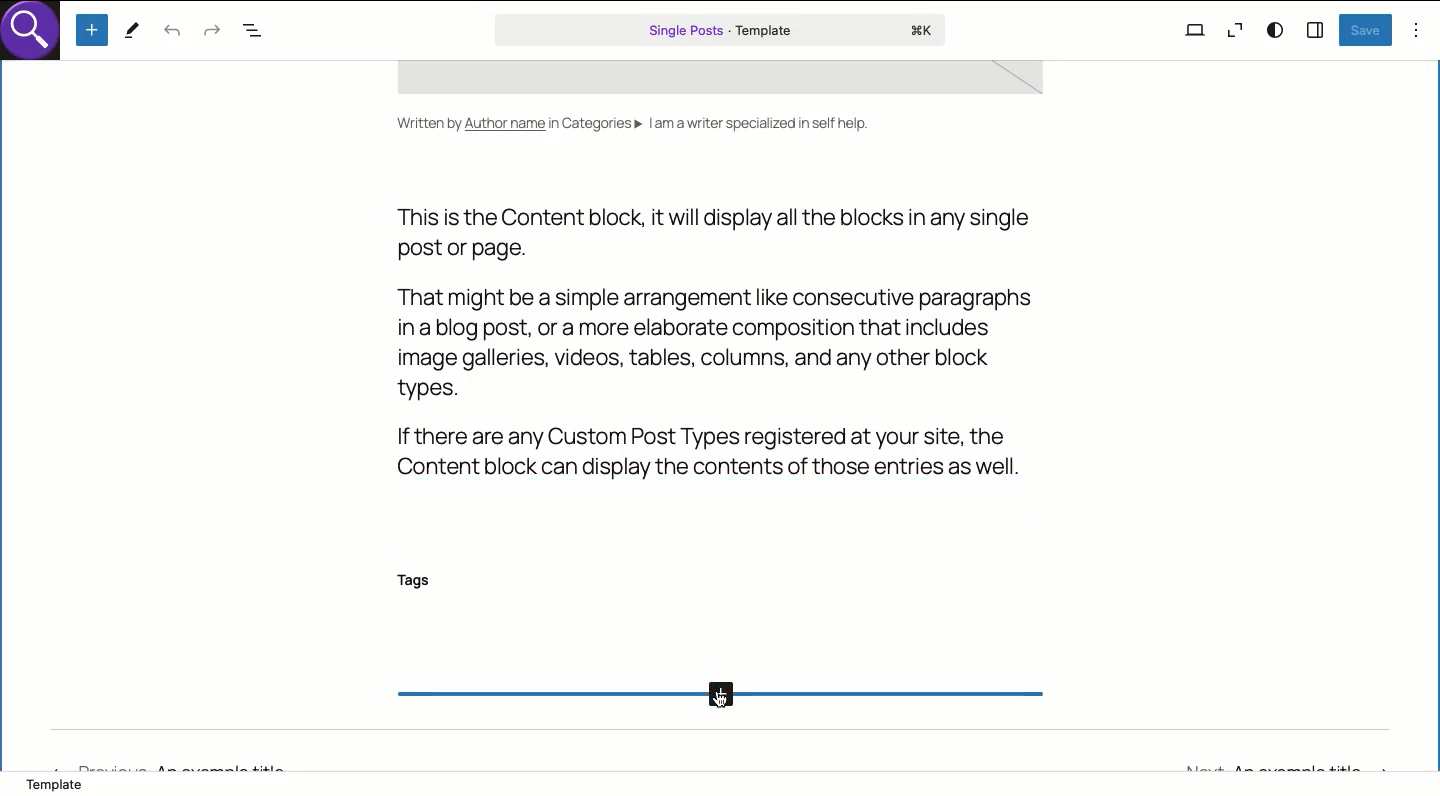  I want to click on Document overview, so click(256, 32).